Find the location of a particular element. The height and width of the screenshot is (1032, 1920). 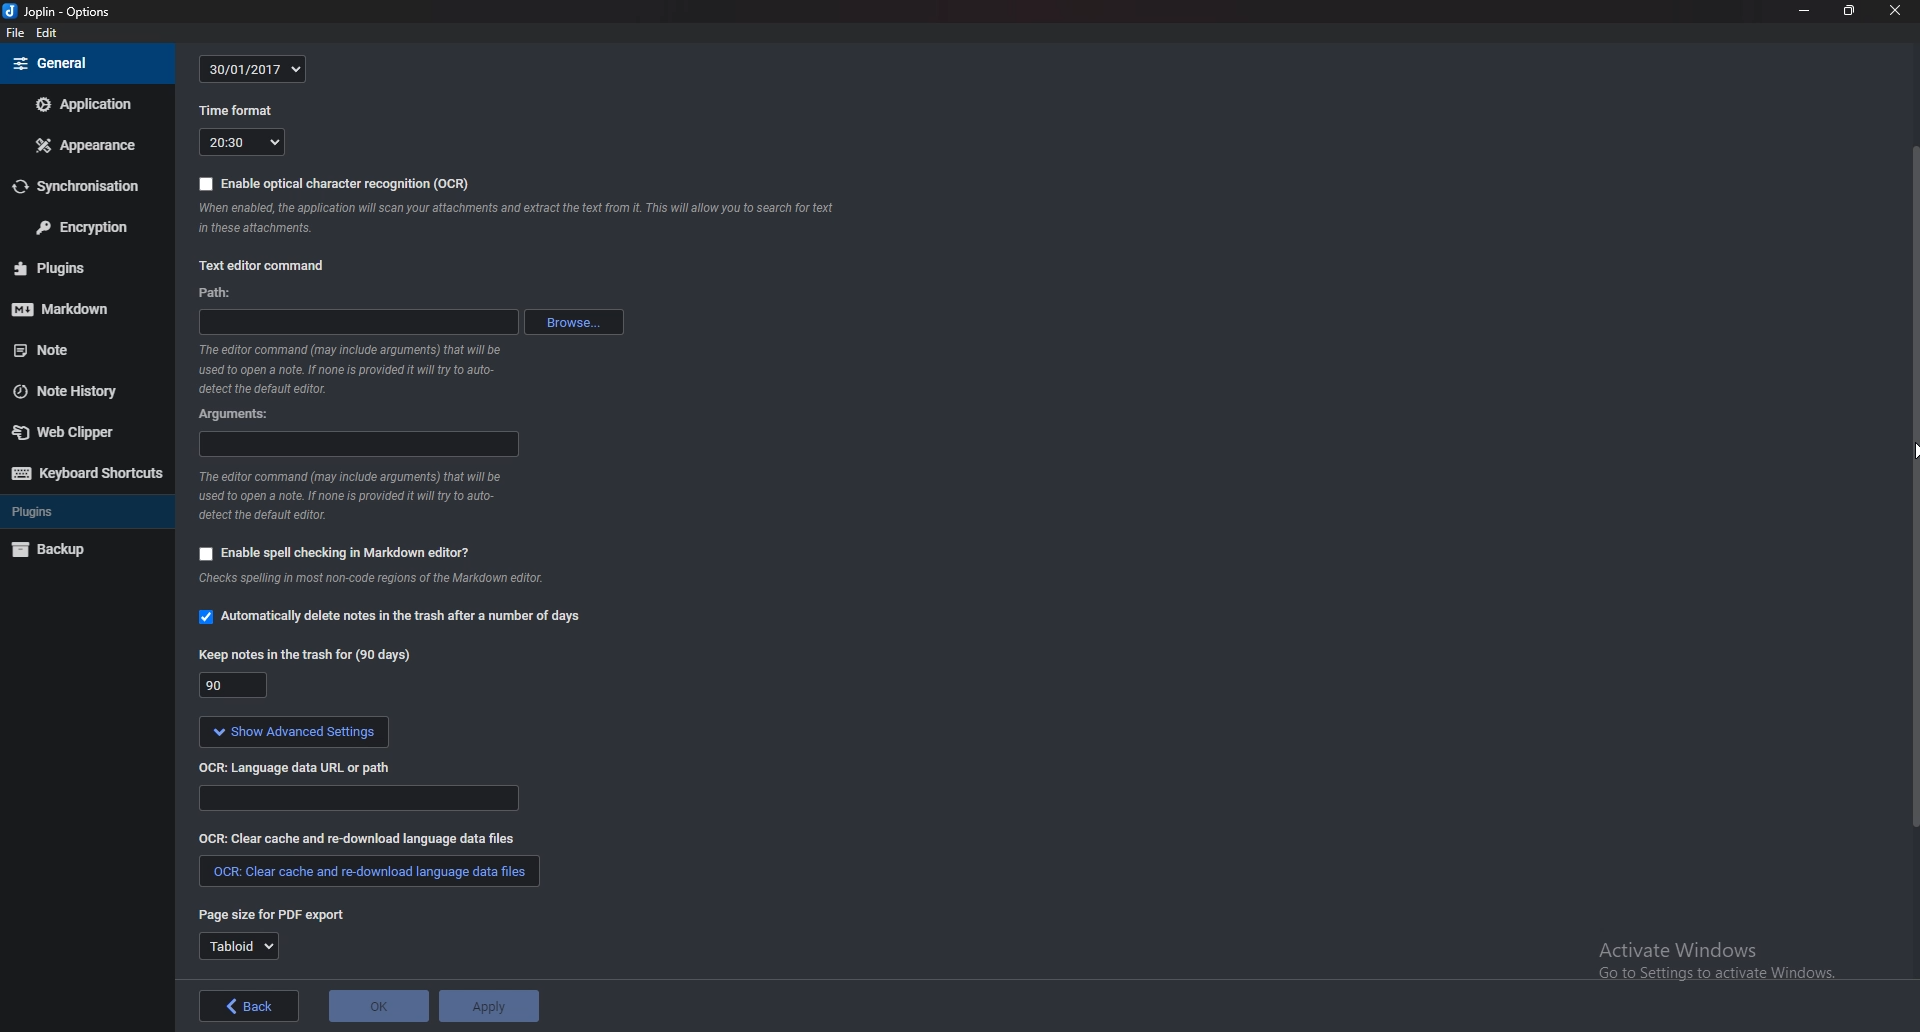

file is located at coordinates (16, 33).